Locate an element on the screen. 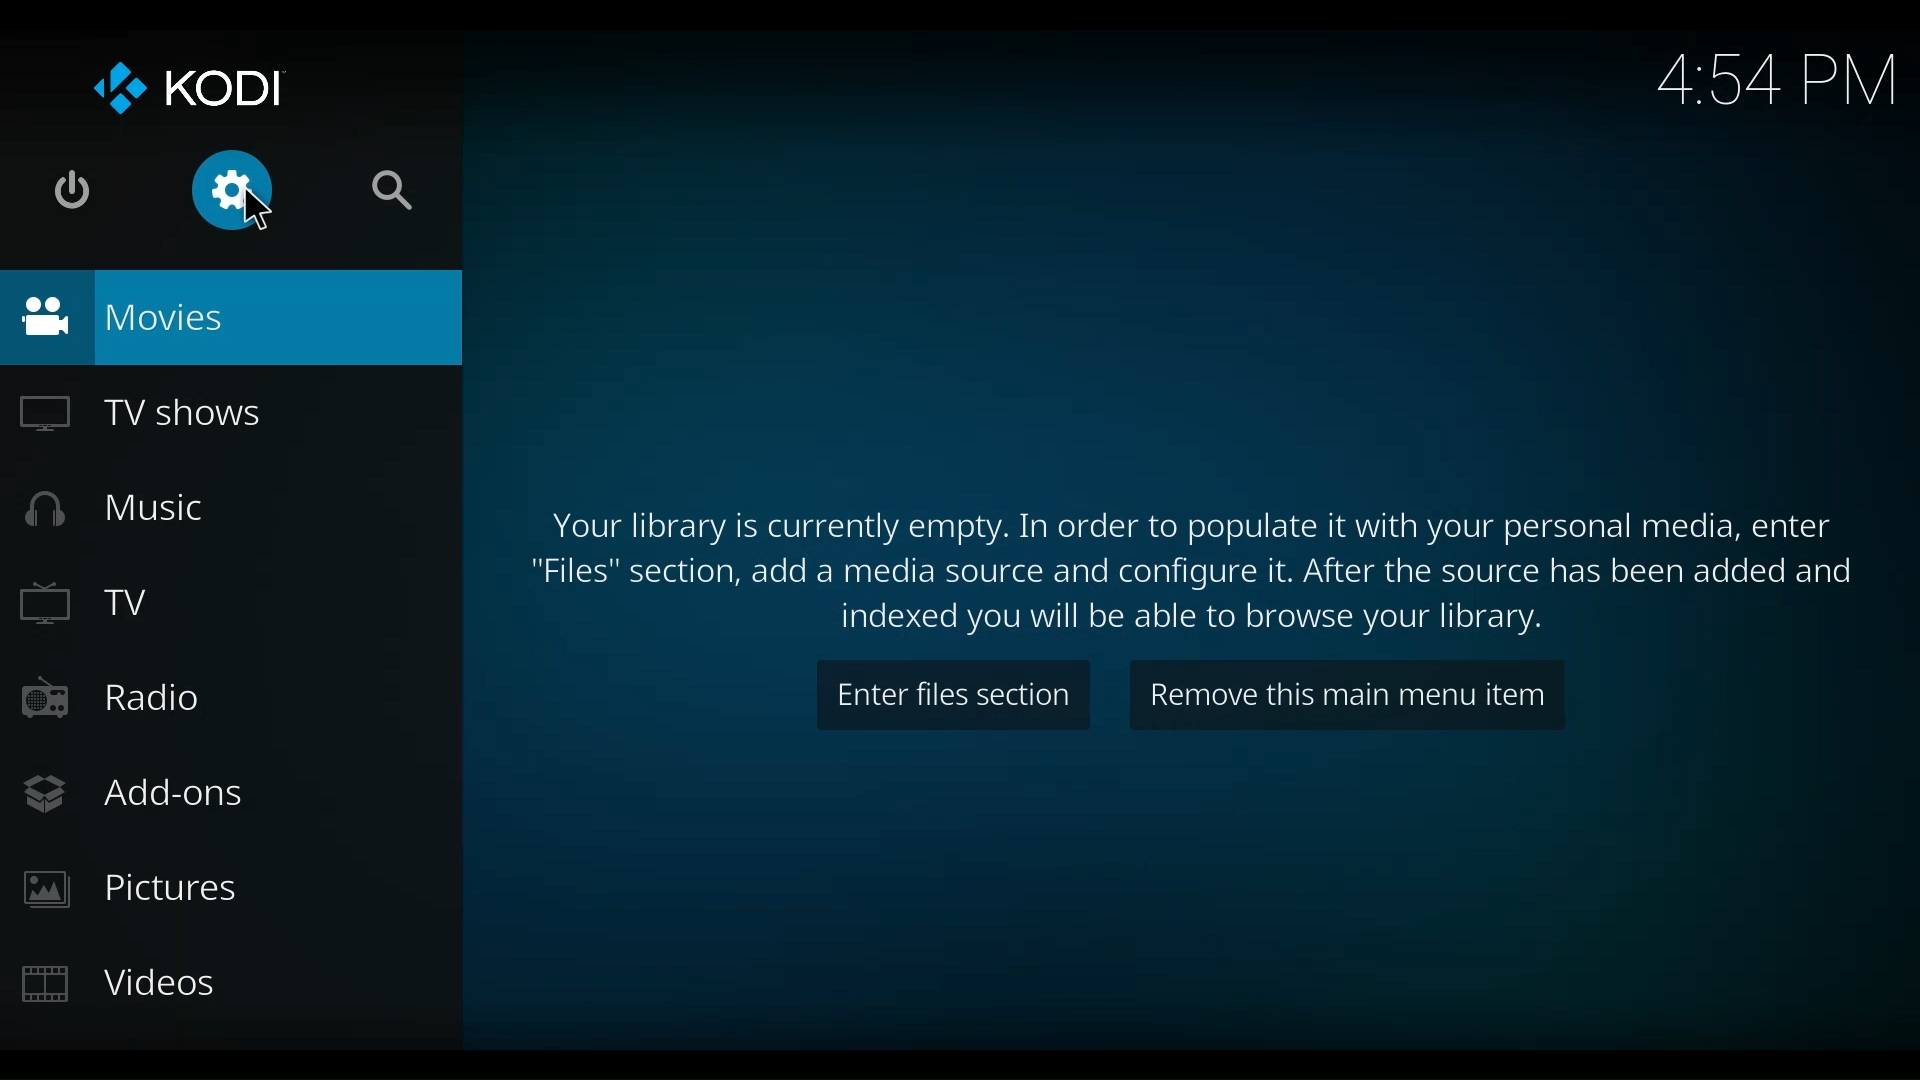 The width and height of the screenshot is (1920, 1080). Movies is located at coordinates (230, 316).